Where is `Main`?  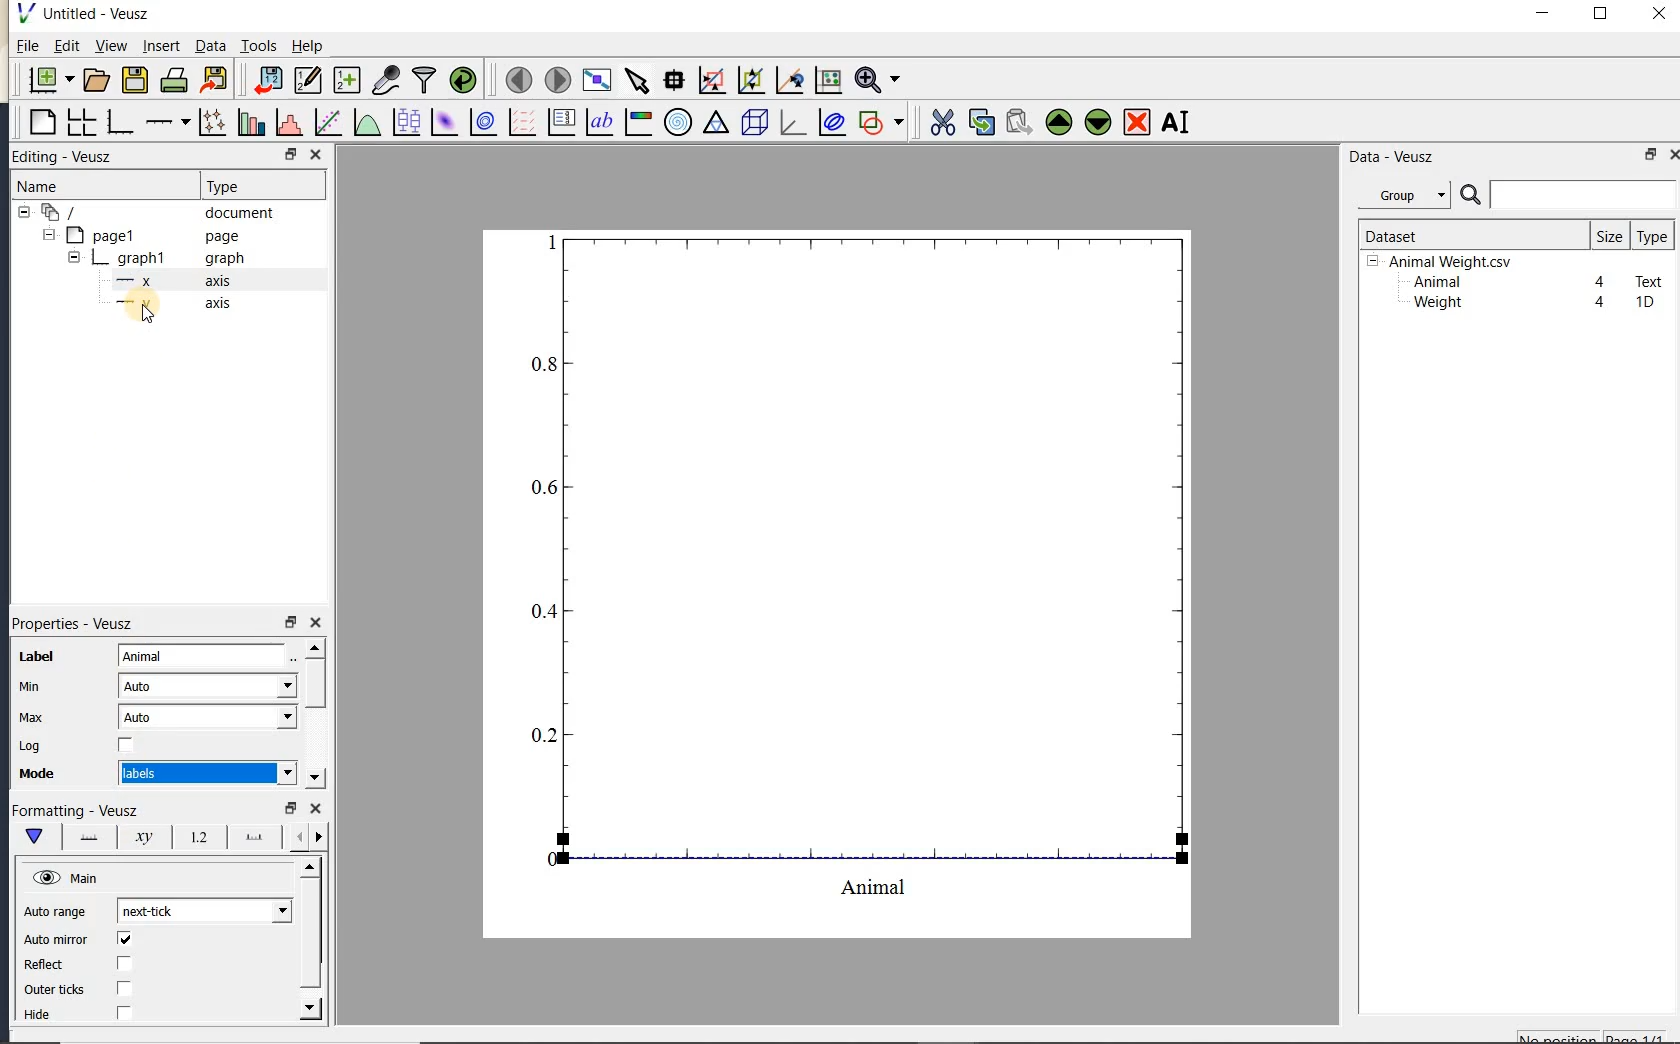
Main is located at coordinates (68, 879).